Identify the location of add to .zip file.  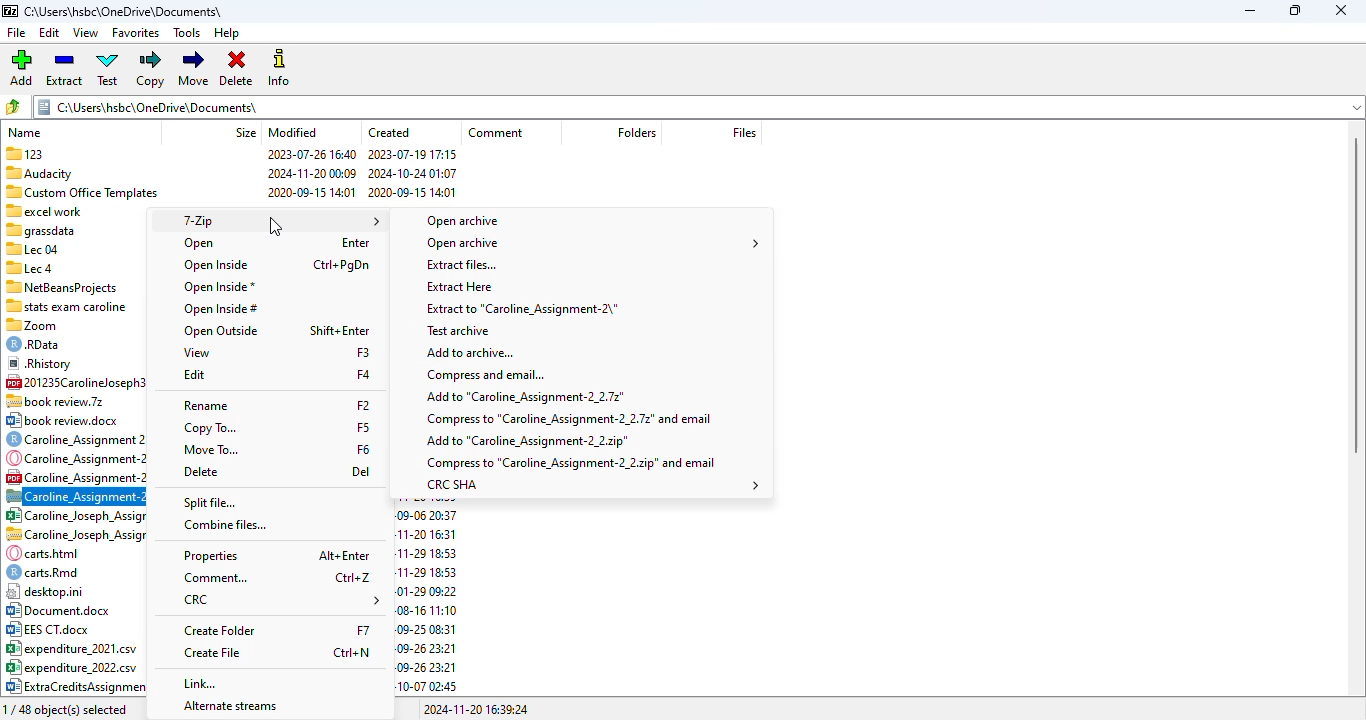
(526, 440).